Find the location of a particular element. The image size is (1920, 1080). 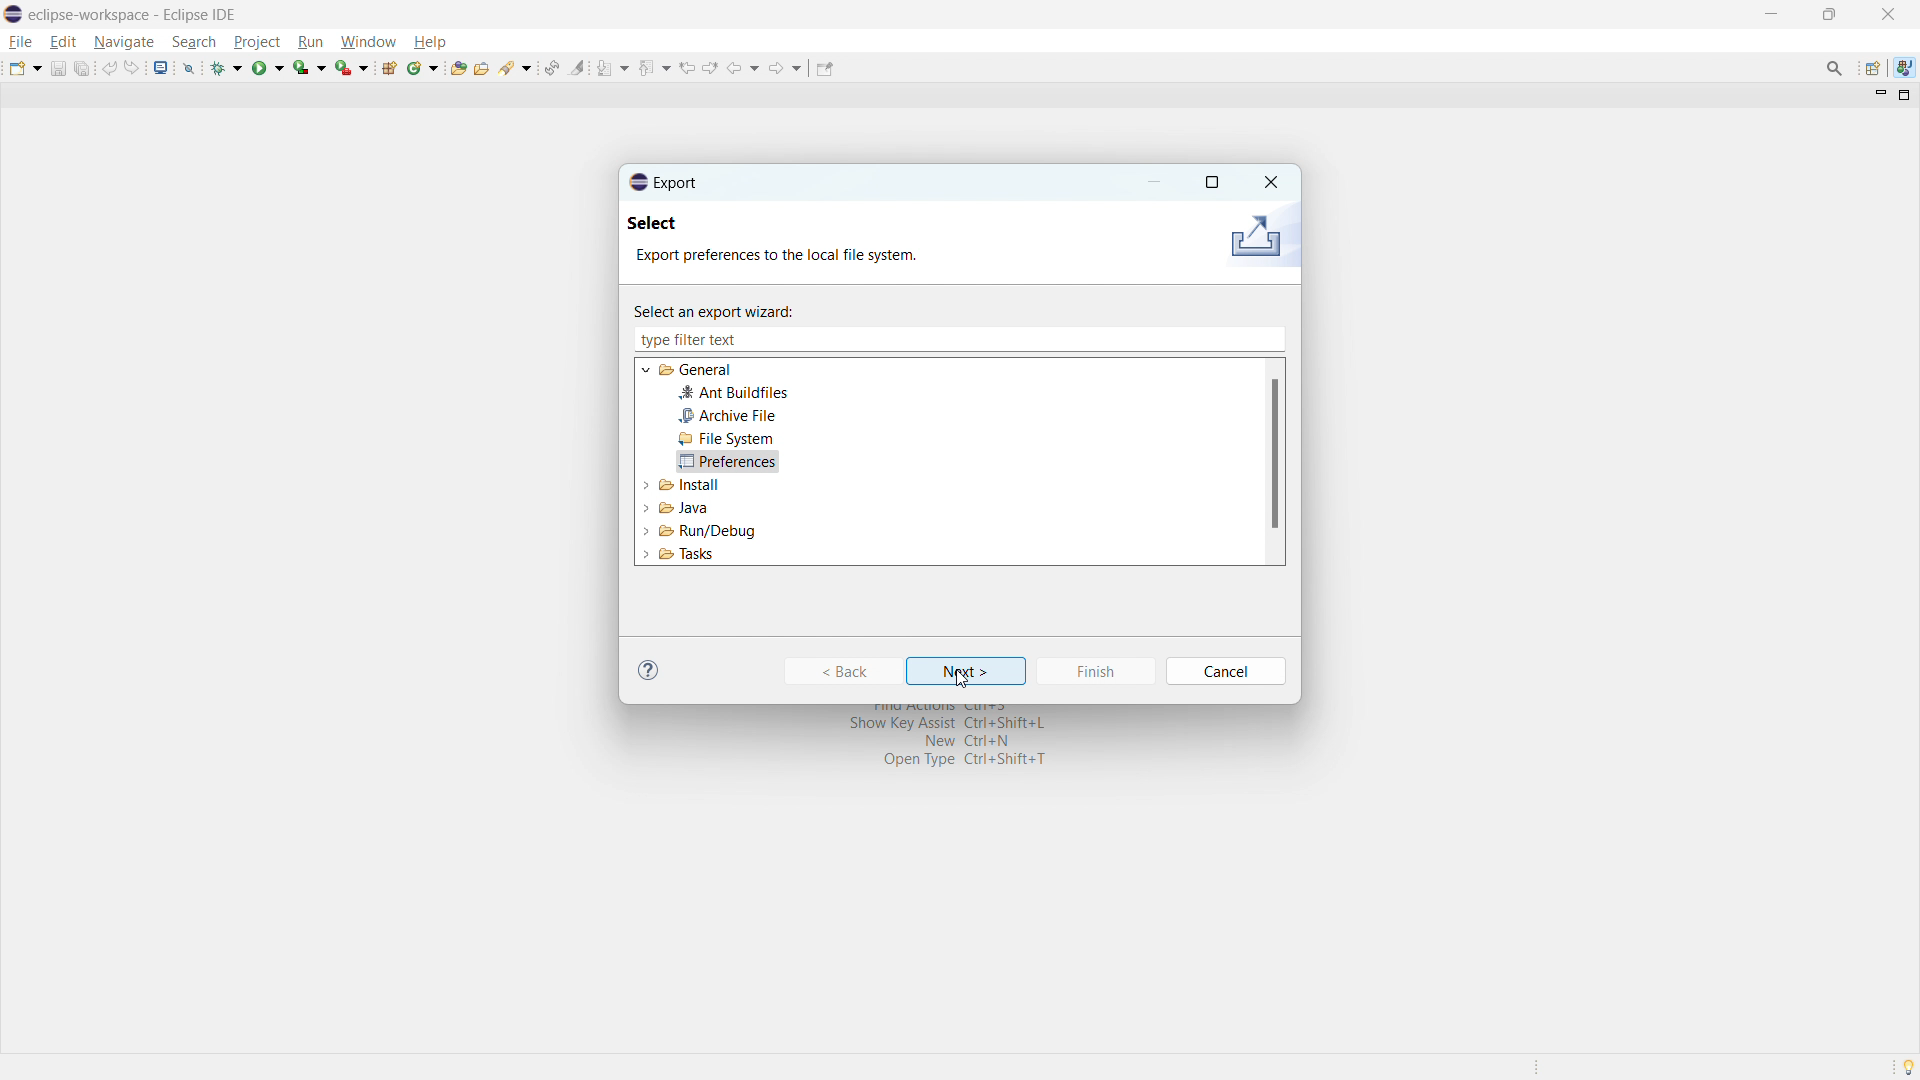

type filter text is located at coordinates (695, 339).